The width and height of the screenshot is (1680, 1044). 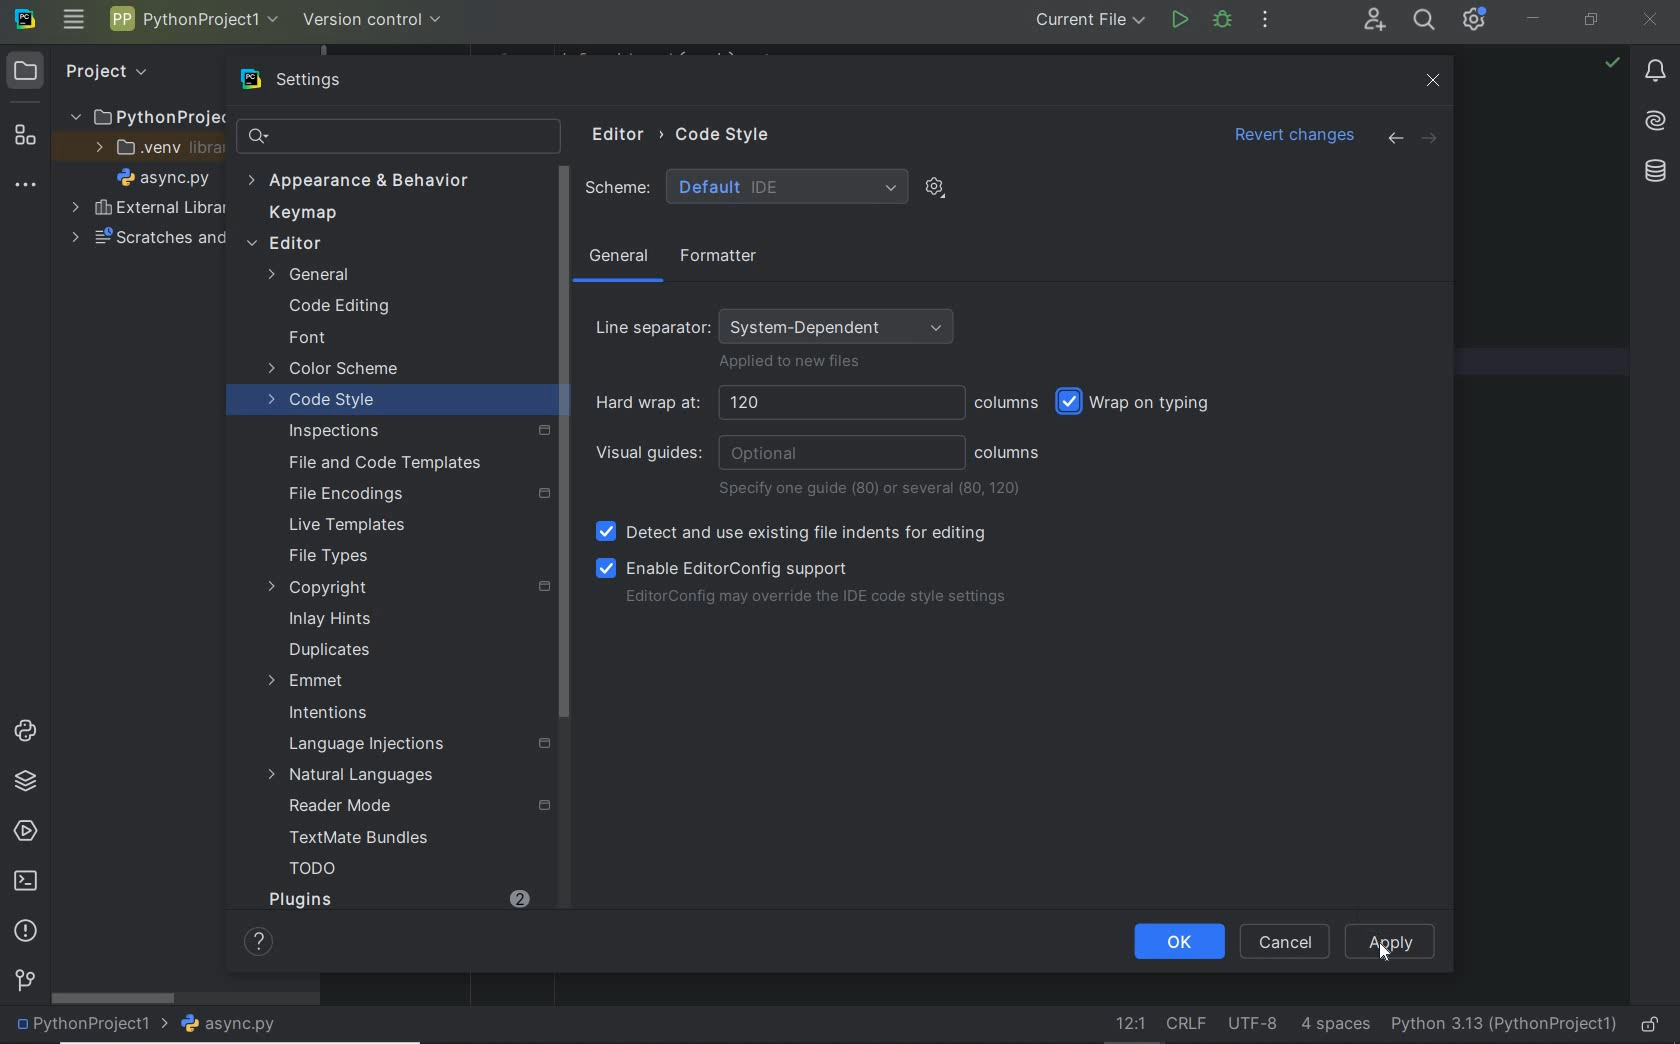 I want to click on keymap, so click(x=306, y=215).